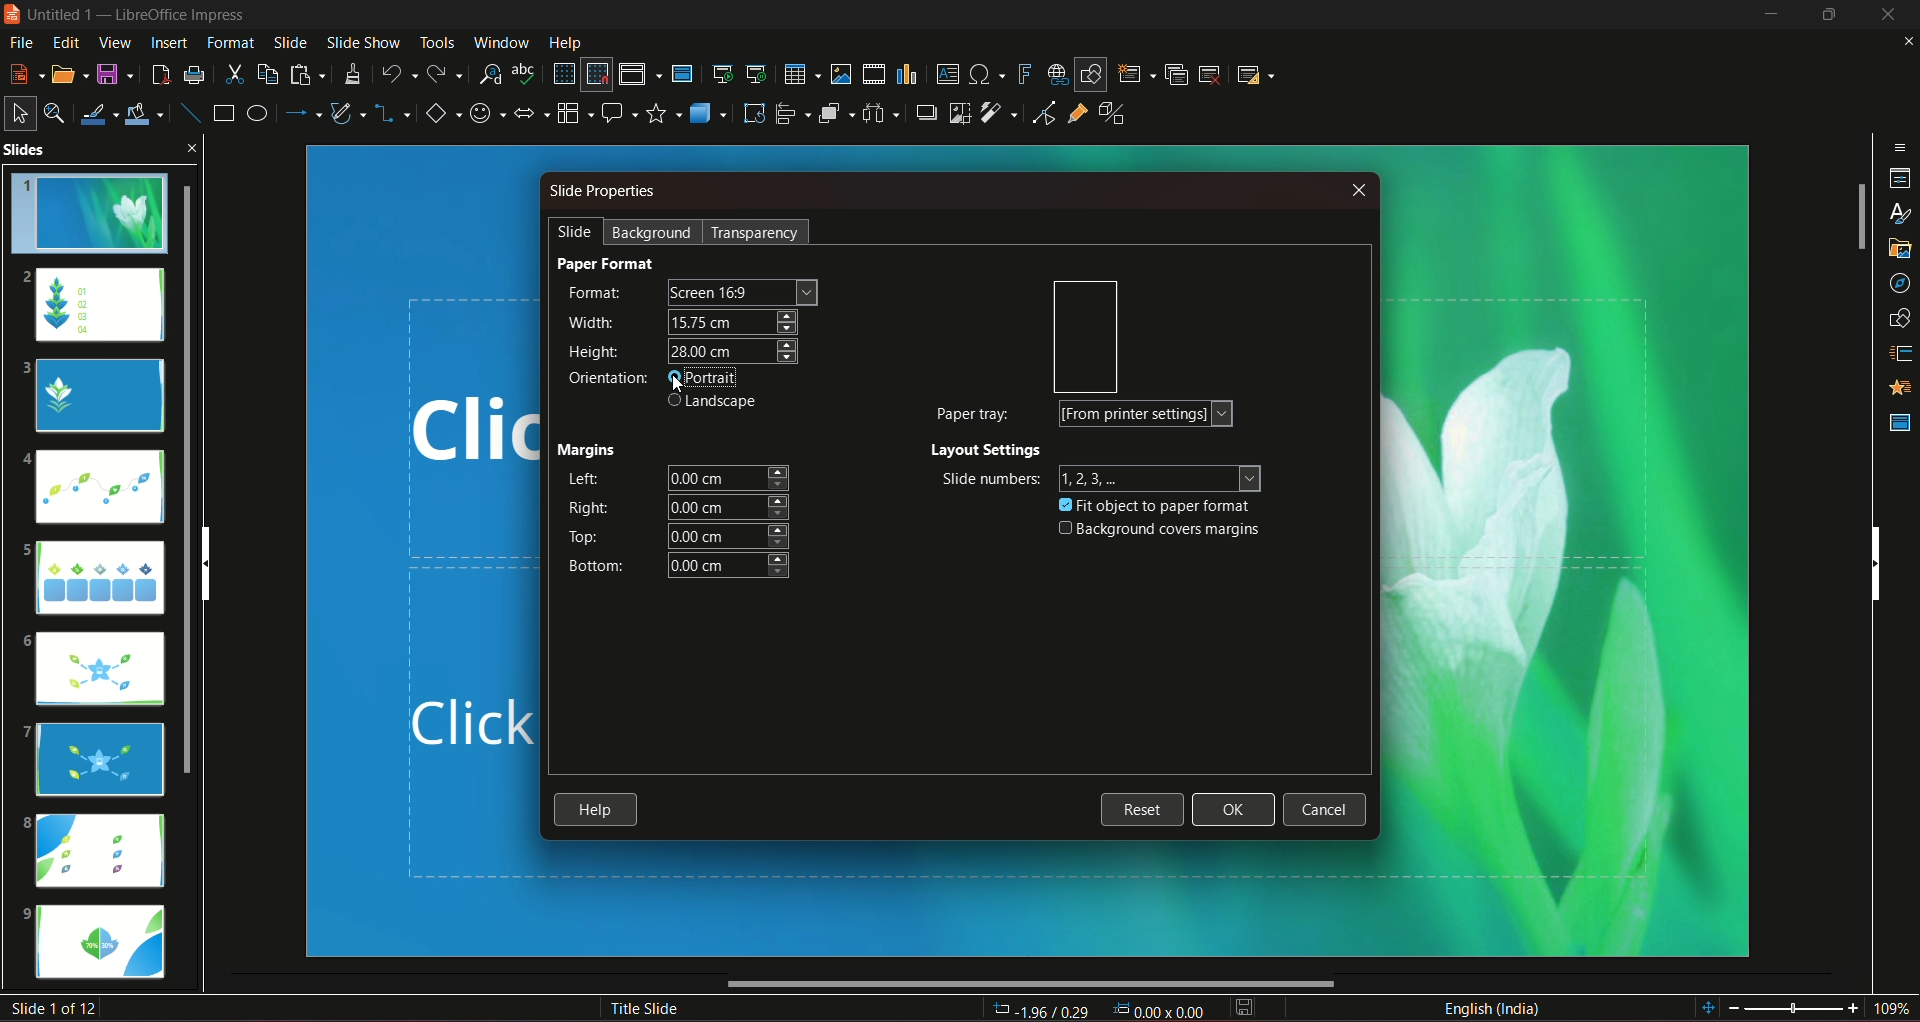 The height and width of the screenshot is (1022, 1920). I want to click on top margin, so click(730, 536).